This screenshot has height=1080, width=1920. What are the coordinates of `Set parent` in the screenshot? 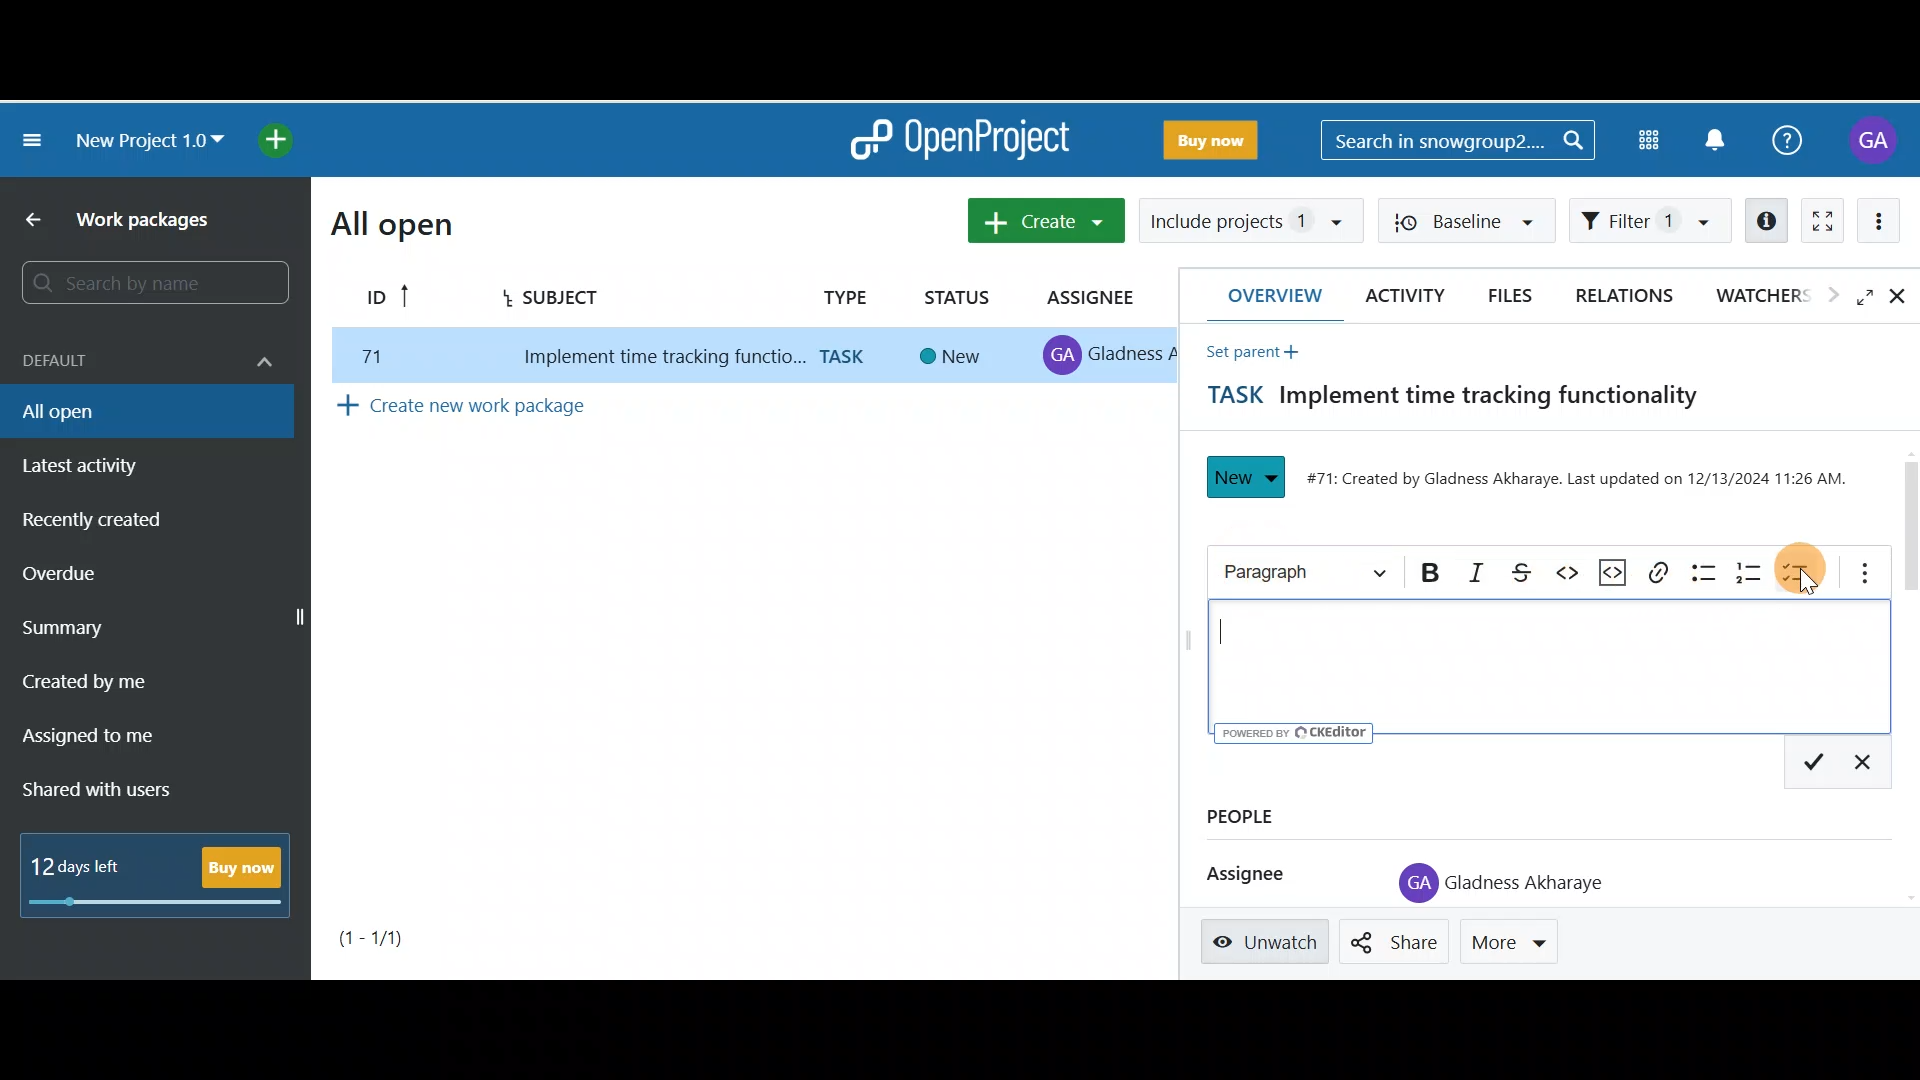 It's located at (1246, 351).